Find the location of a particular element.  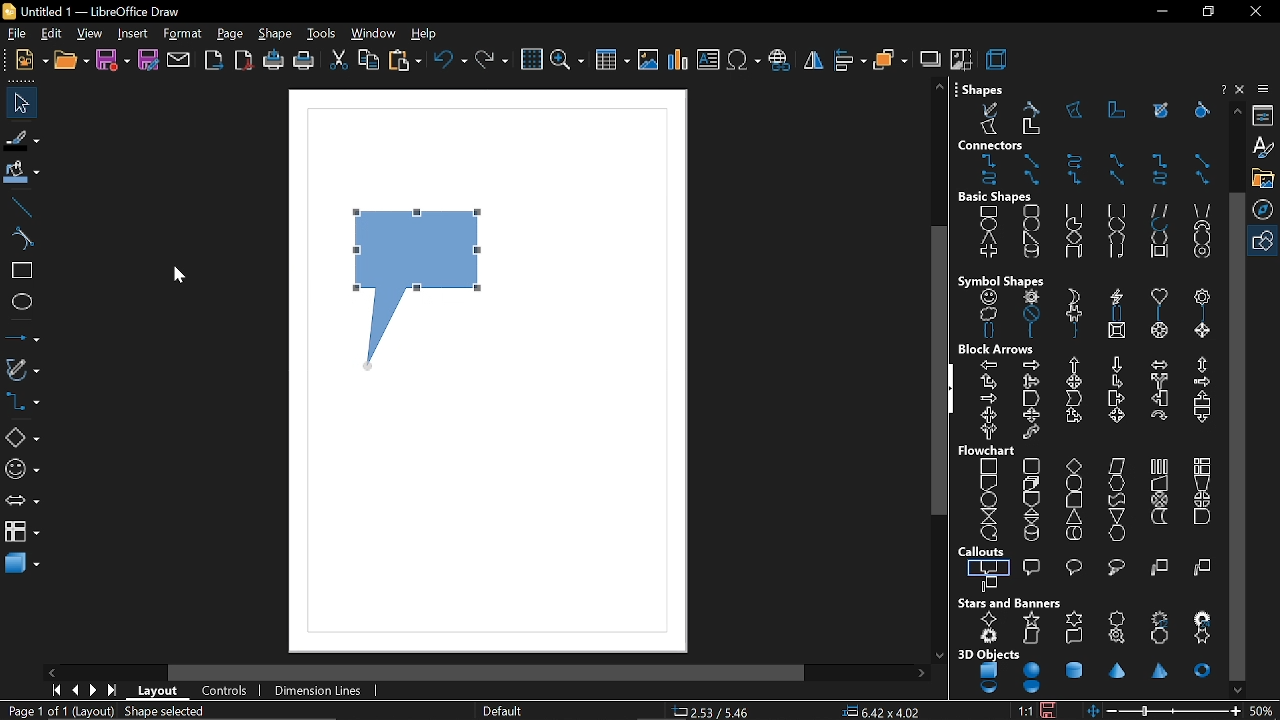

line is located at coordinates (19, 205).